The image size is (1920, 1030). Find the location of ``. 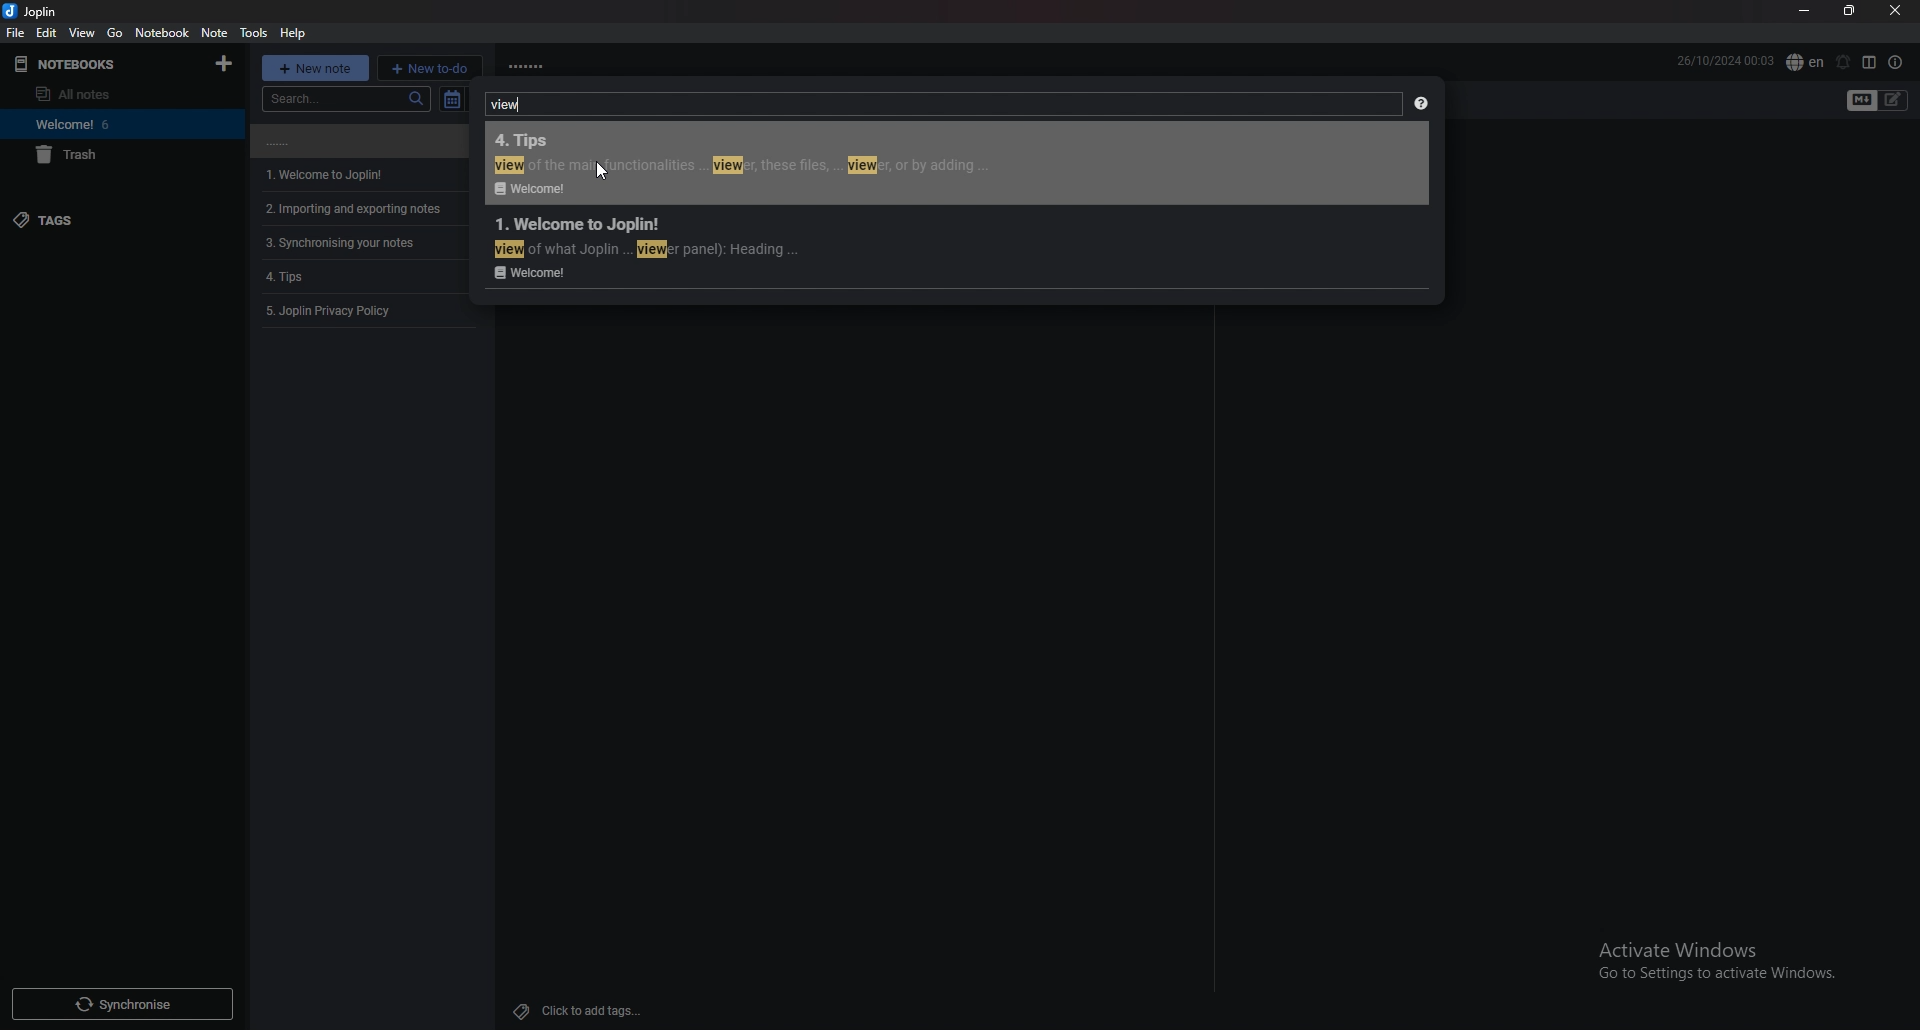

 is located at coordinates (120, 1004).